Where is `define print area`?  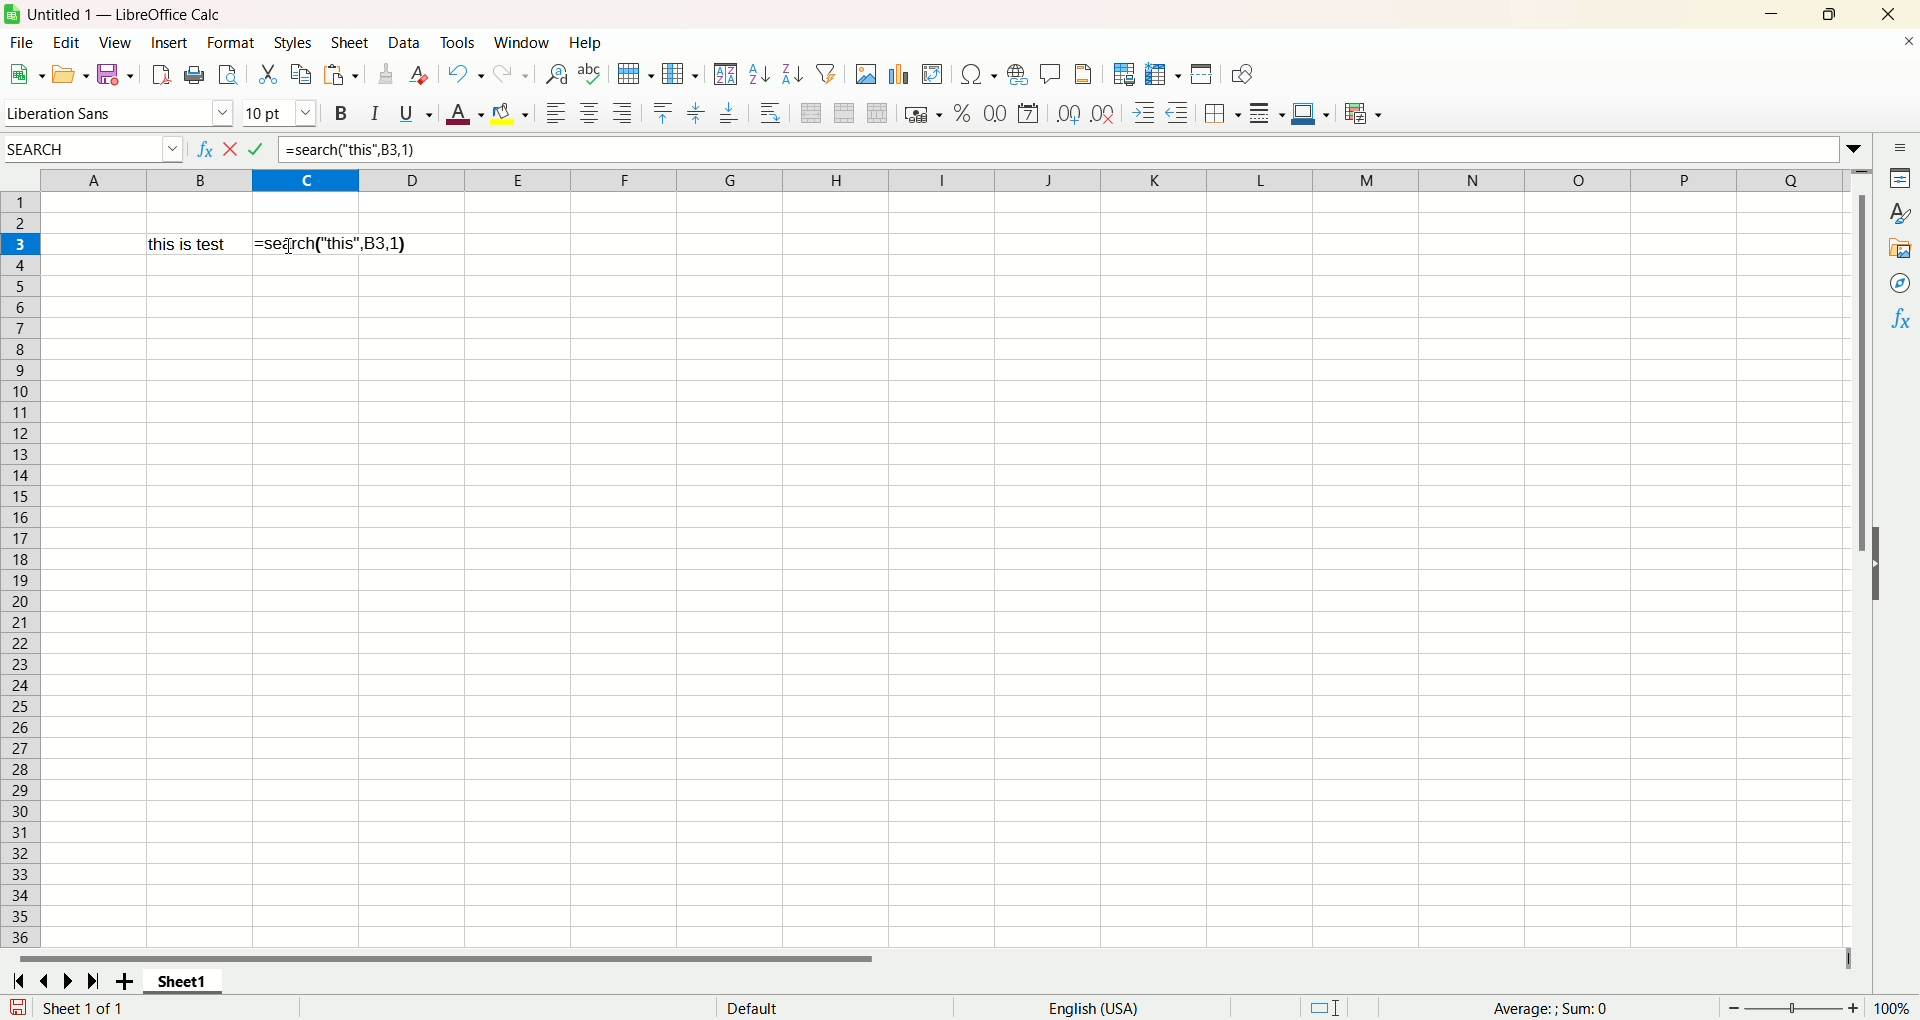 define print area is located at coordinates (1123, 74).